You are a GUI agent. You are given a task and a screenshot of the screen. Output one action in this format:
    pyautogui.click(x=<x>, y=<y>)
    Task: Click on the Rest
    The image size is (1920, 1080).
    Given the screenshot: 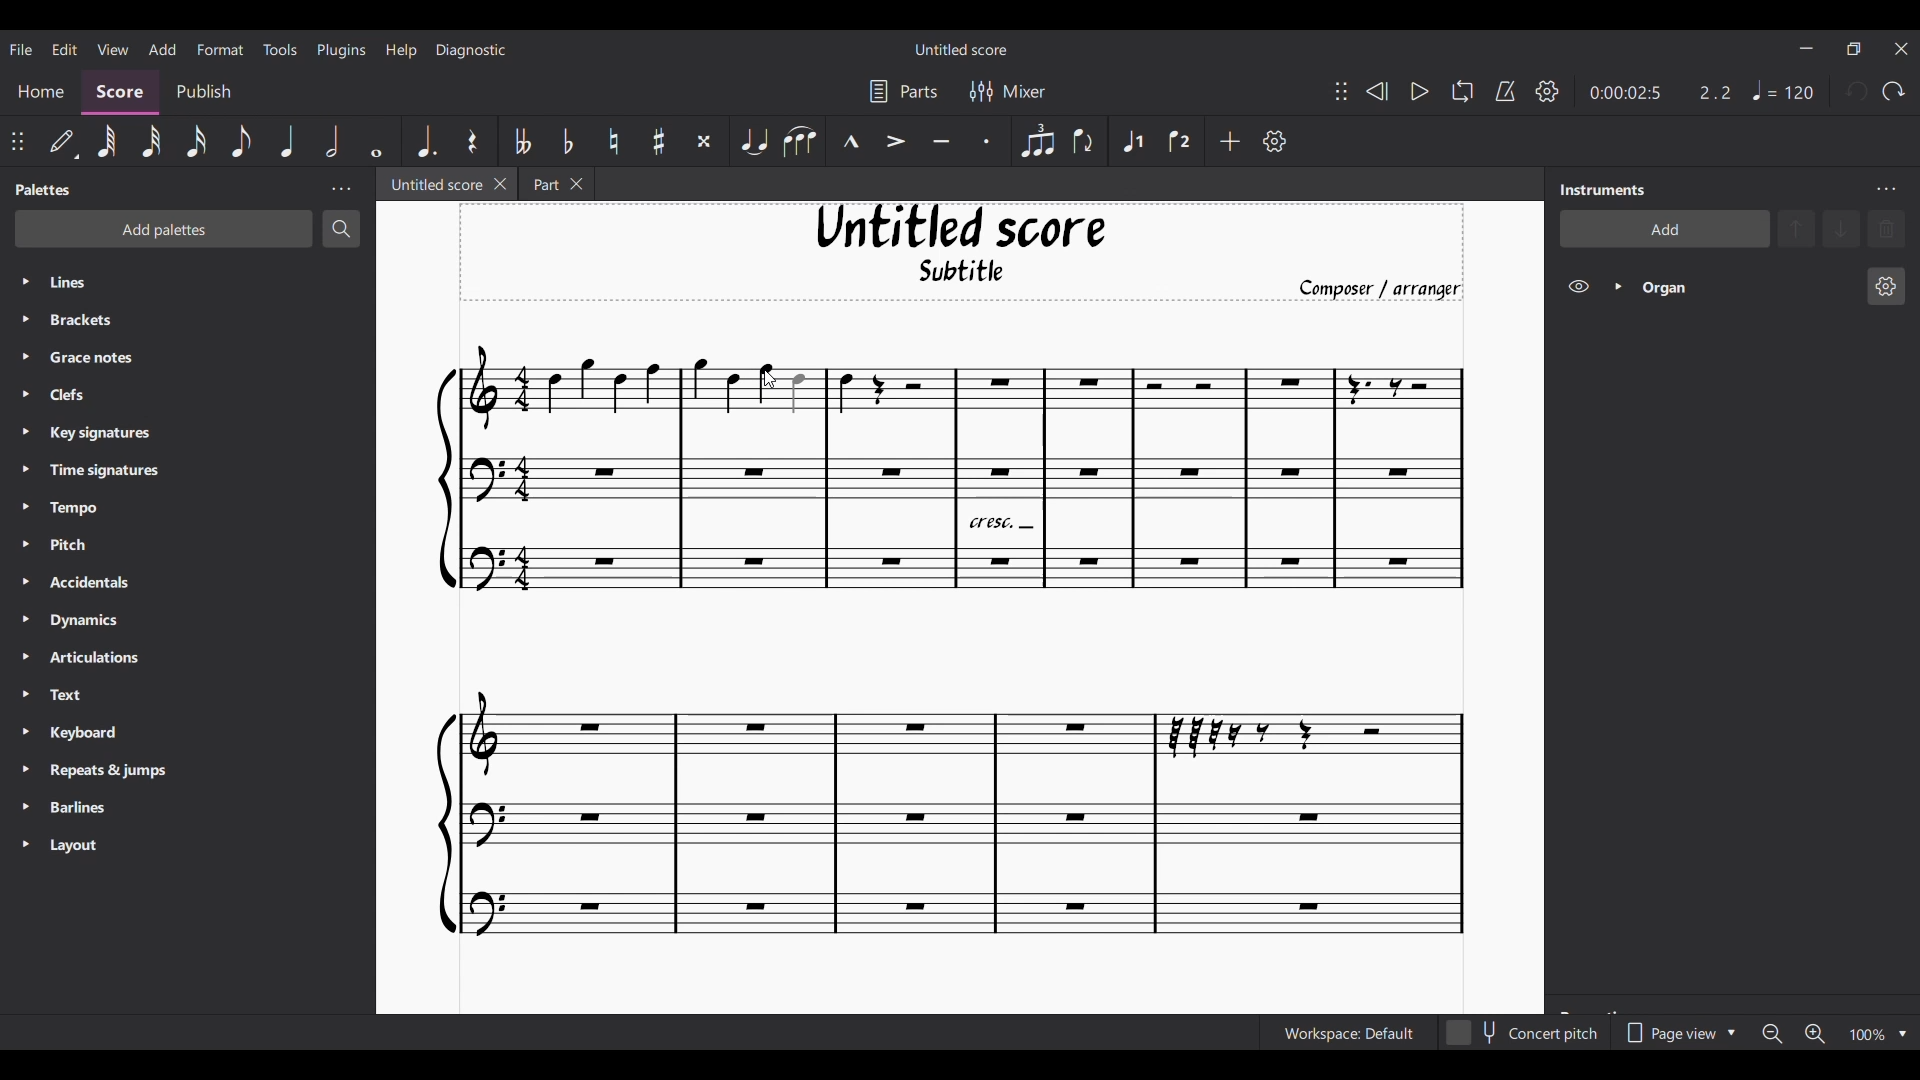 What is the action you would take?
    pyautogui.click(x=474, y=140)
    